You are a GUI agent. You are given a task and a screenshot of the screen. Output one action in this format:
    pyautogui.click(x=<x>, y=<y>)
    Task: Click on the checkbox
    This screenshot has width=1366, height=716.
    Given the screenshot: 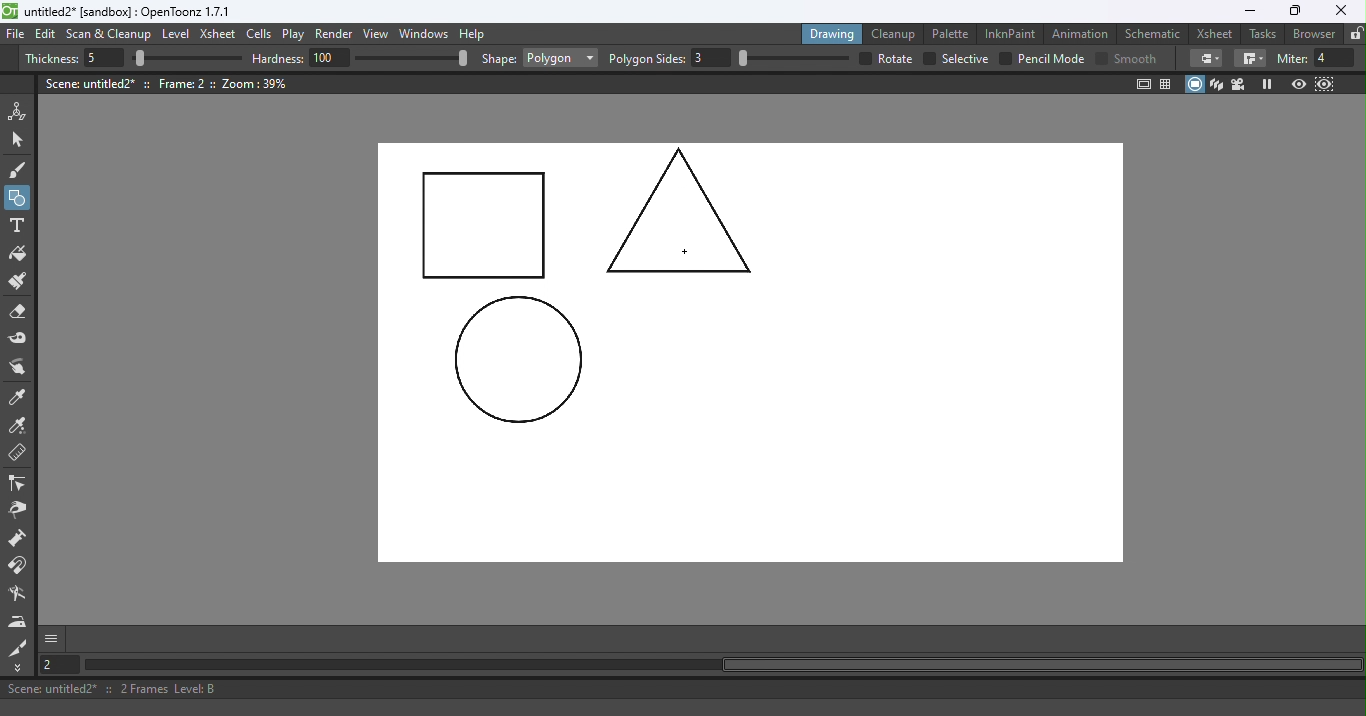 What is the action you would take?
    pyautogui.click(x=928, y=59)
    